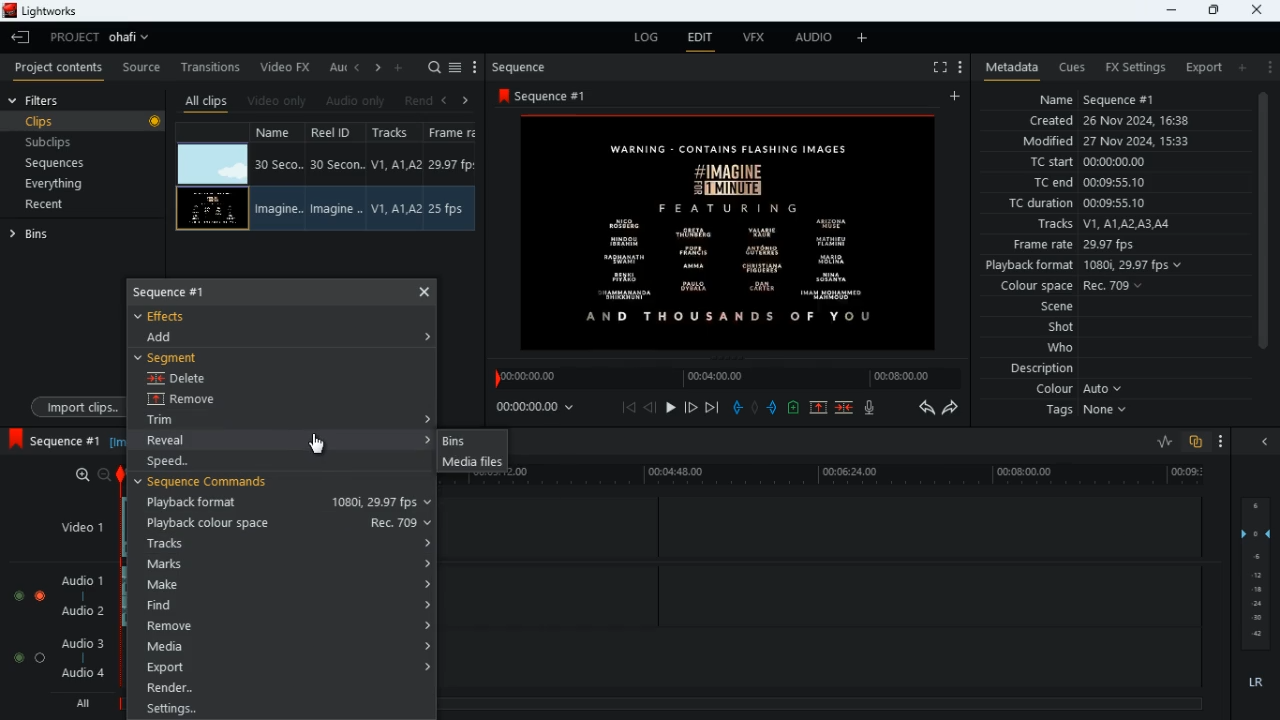 The height and width of the screenshot is (720, 1280). Describe the element at coordinates (955, 410) in the screenshot. I see `forward` at that location.